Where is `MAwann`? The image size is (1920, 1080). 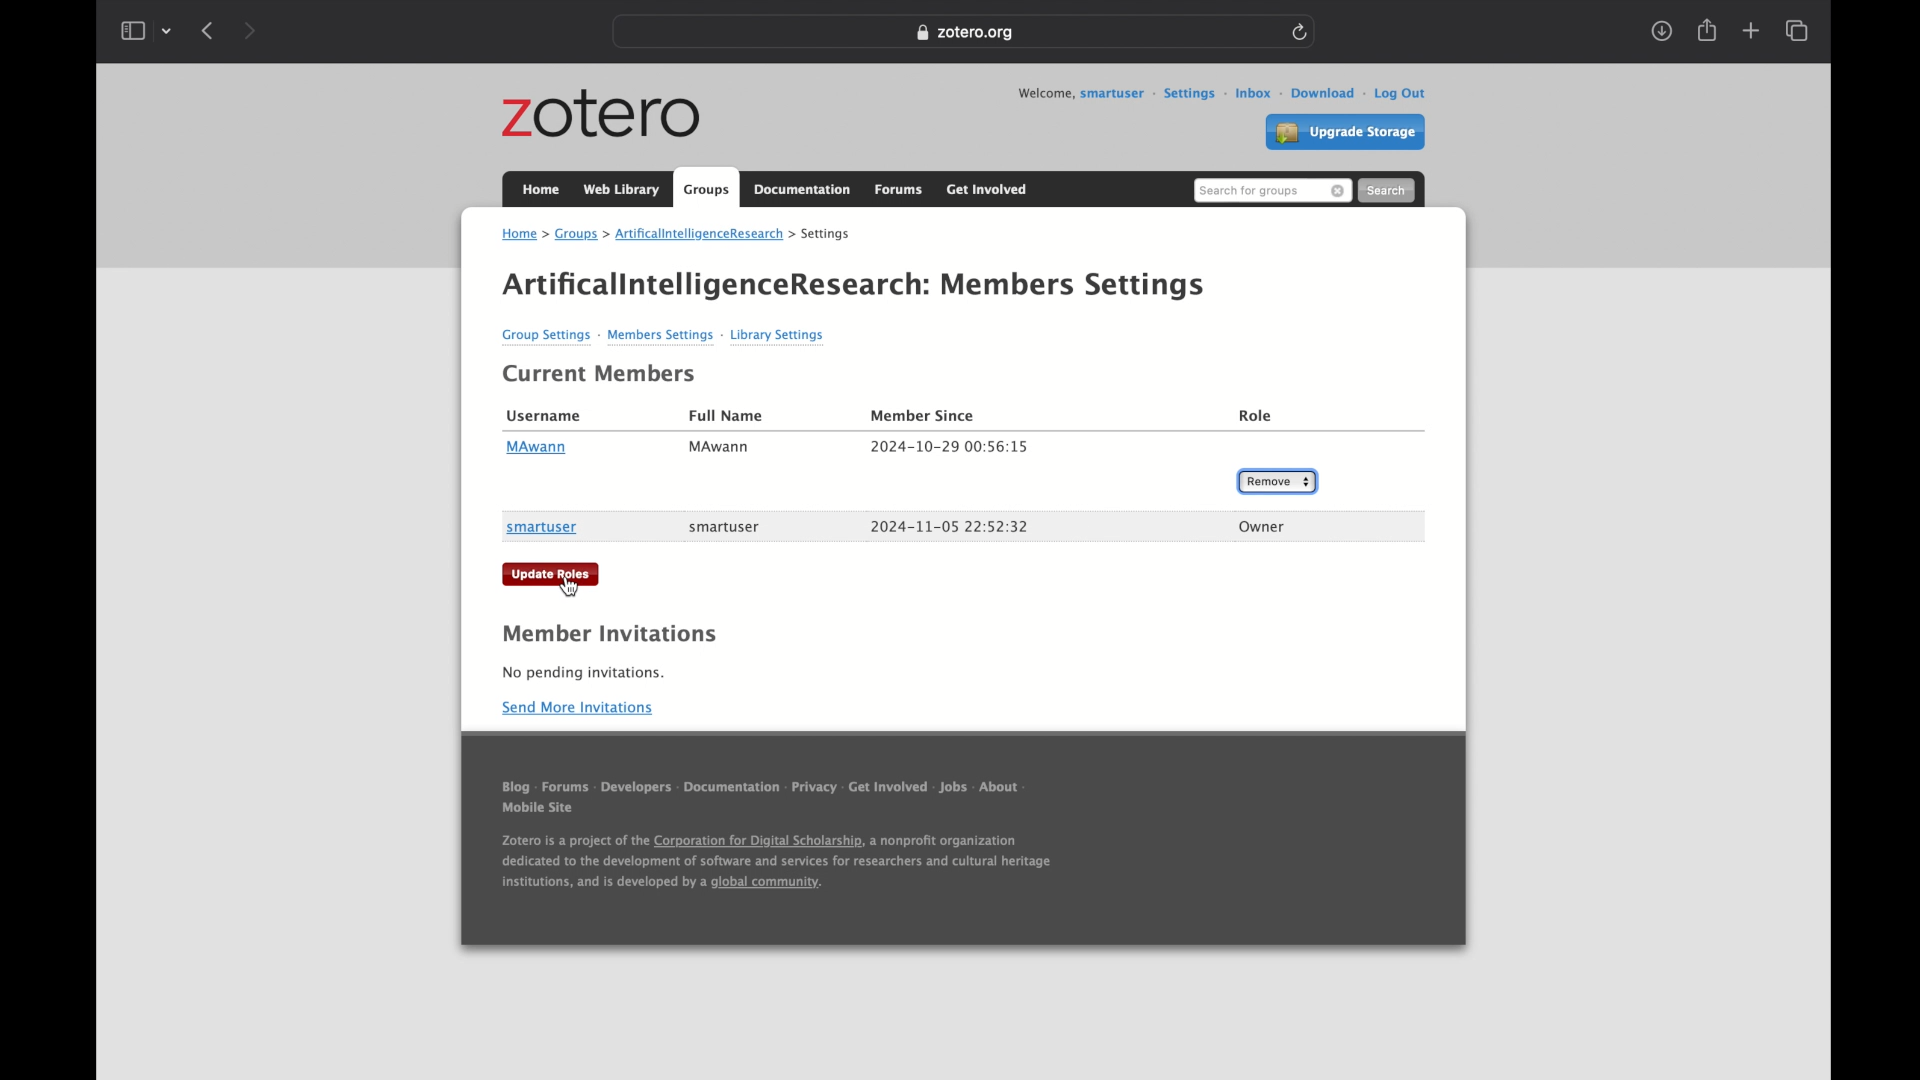
MAwann is located at coordinates (720, 448).